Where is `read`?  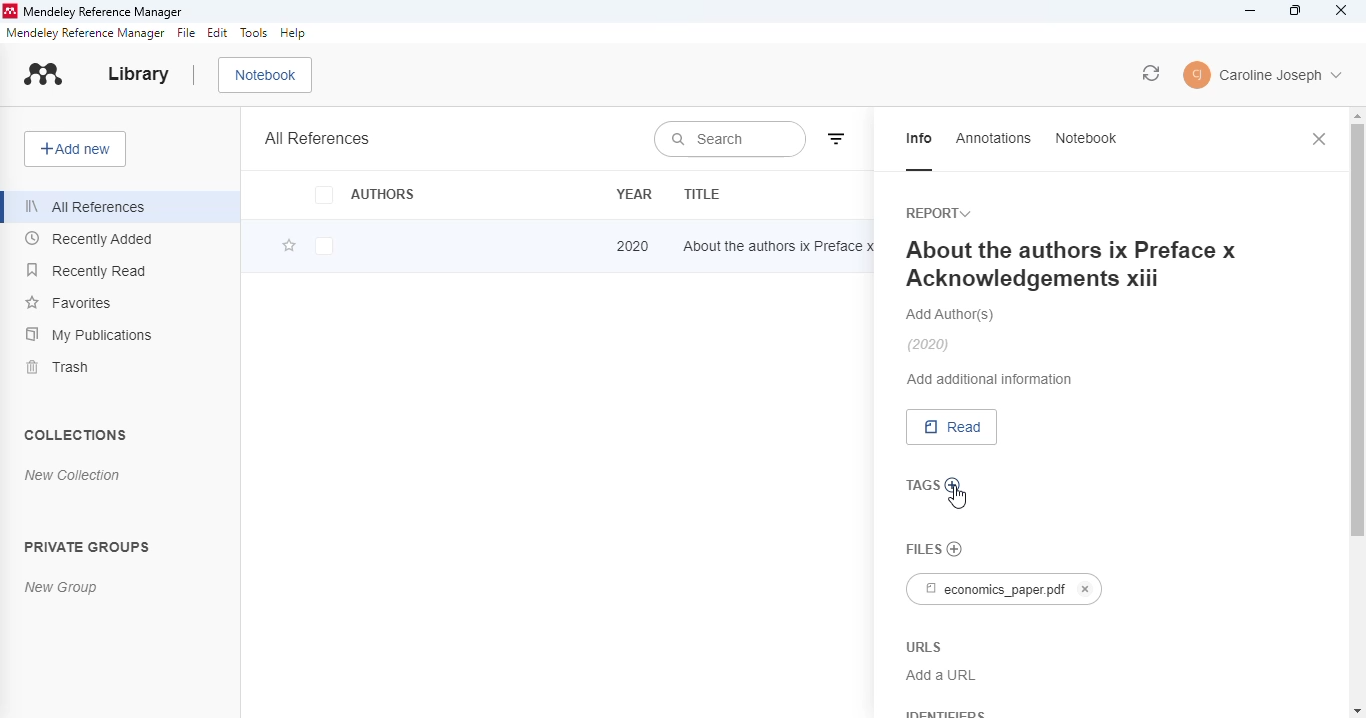
read is located at coordinates (952, 427).